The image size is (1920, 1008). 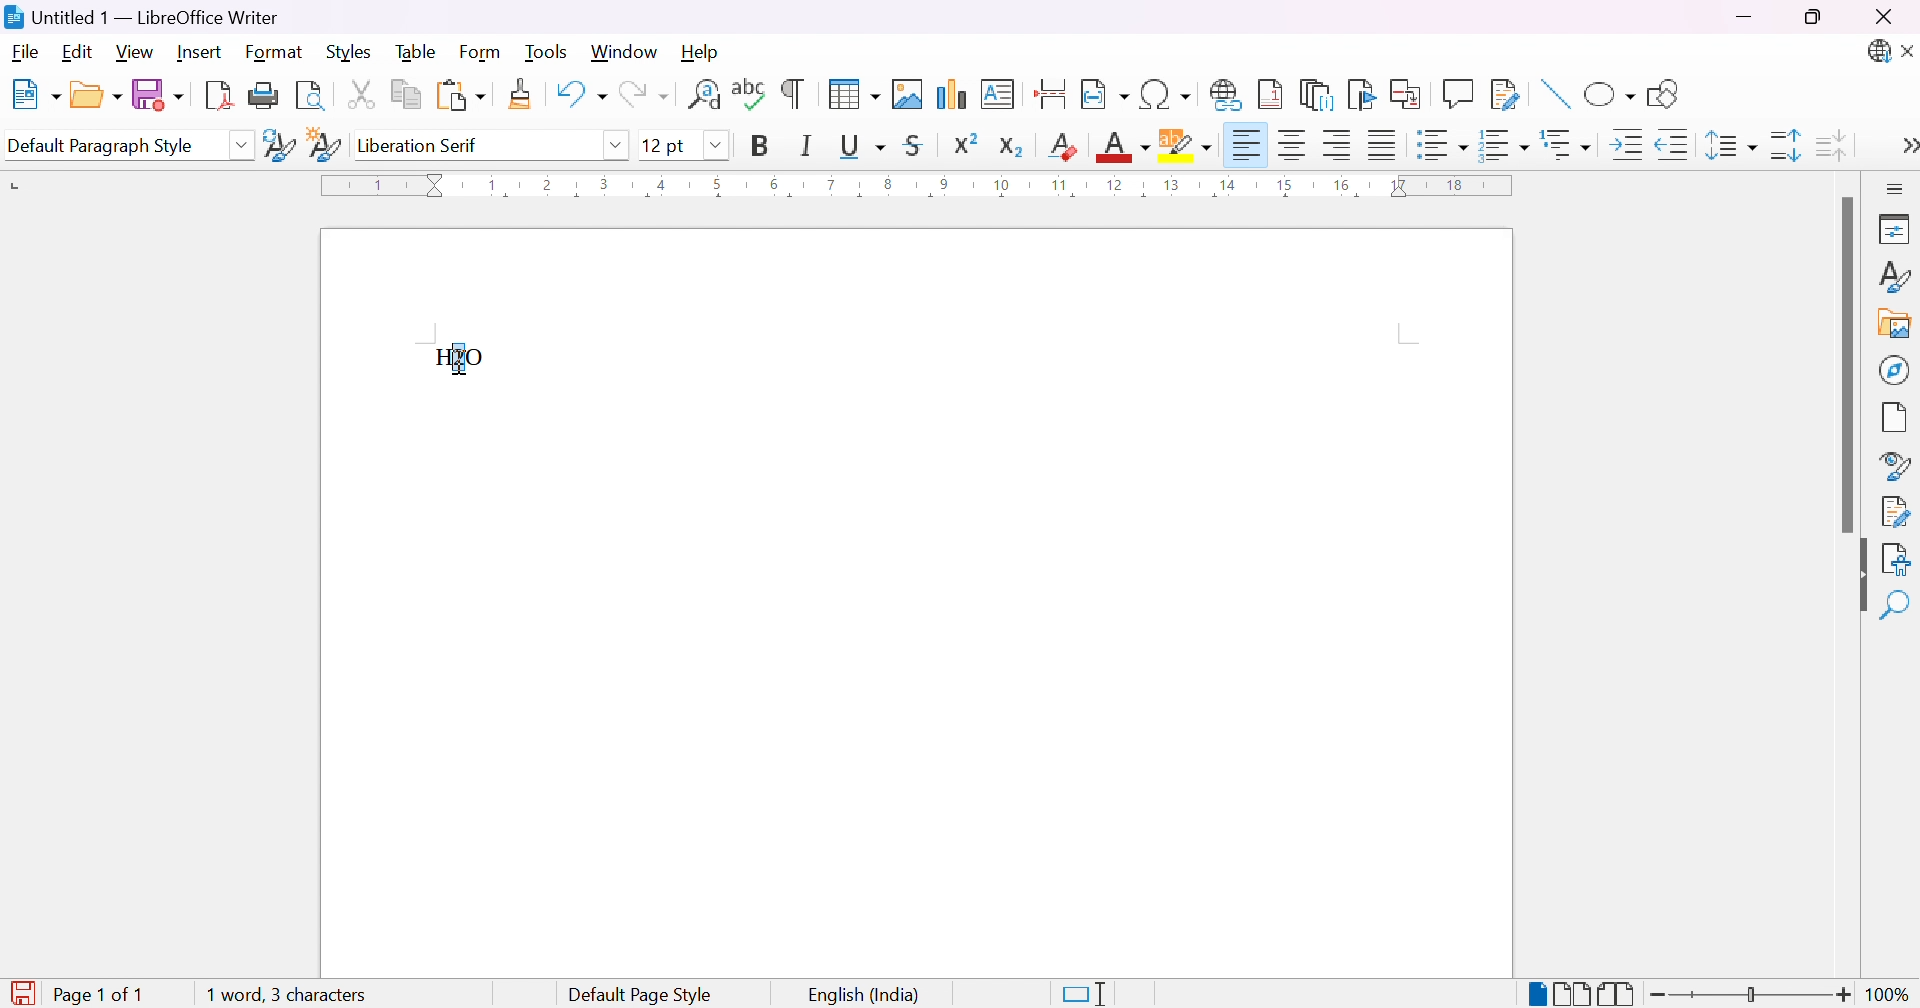 I want to click on Undo, so click(x=579, y=99).